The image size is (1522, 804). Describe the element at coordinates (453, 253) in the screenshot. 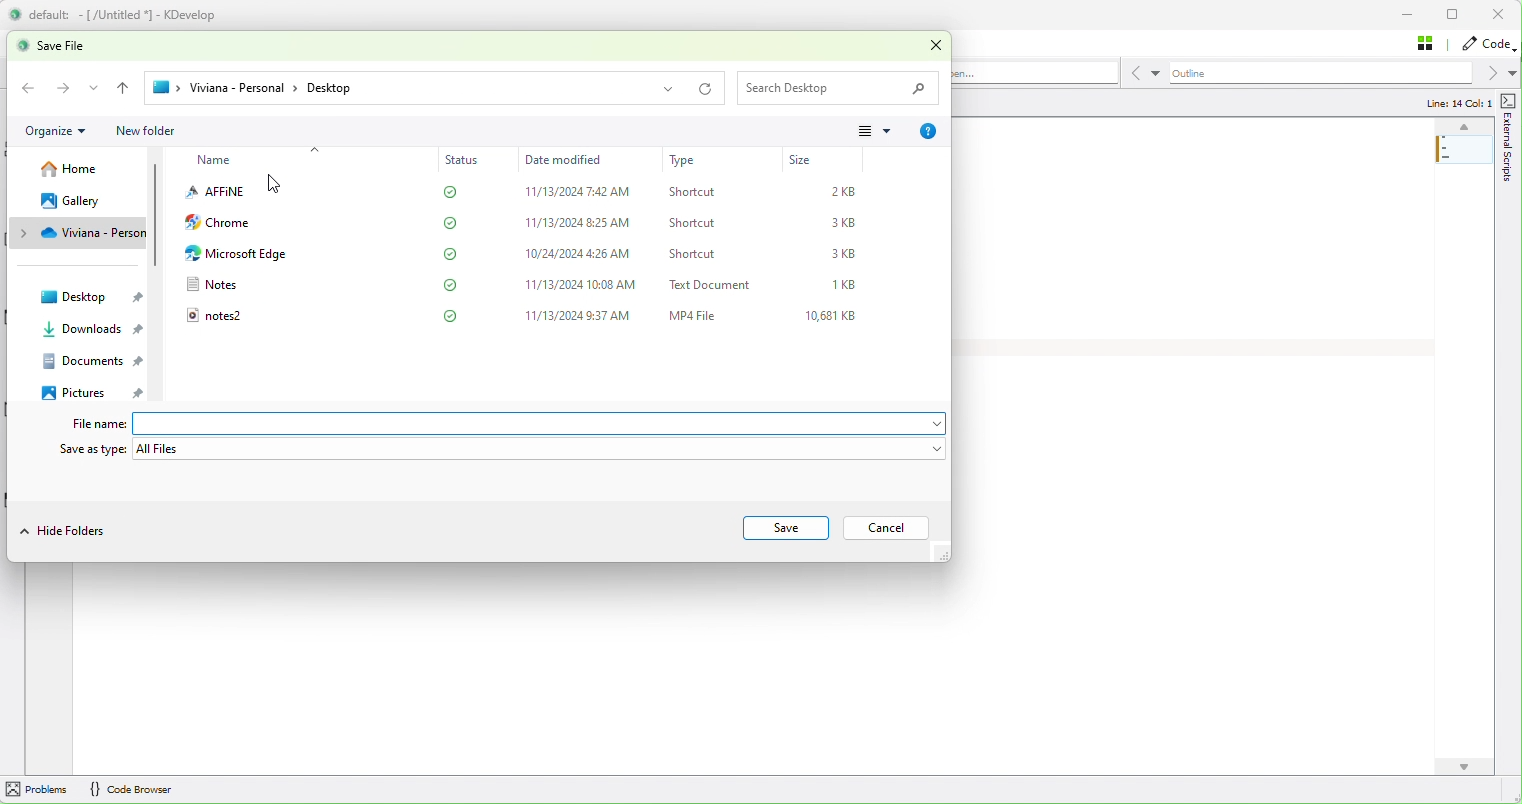

I see `saved to cloud` at that location.